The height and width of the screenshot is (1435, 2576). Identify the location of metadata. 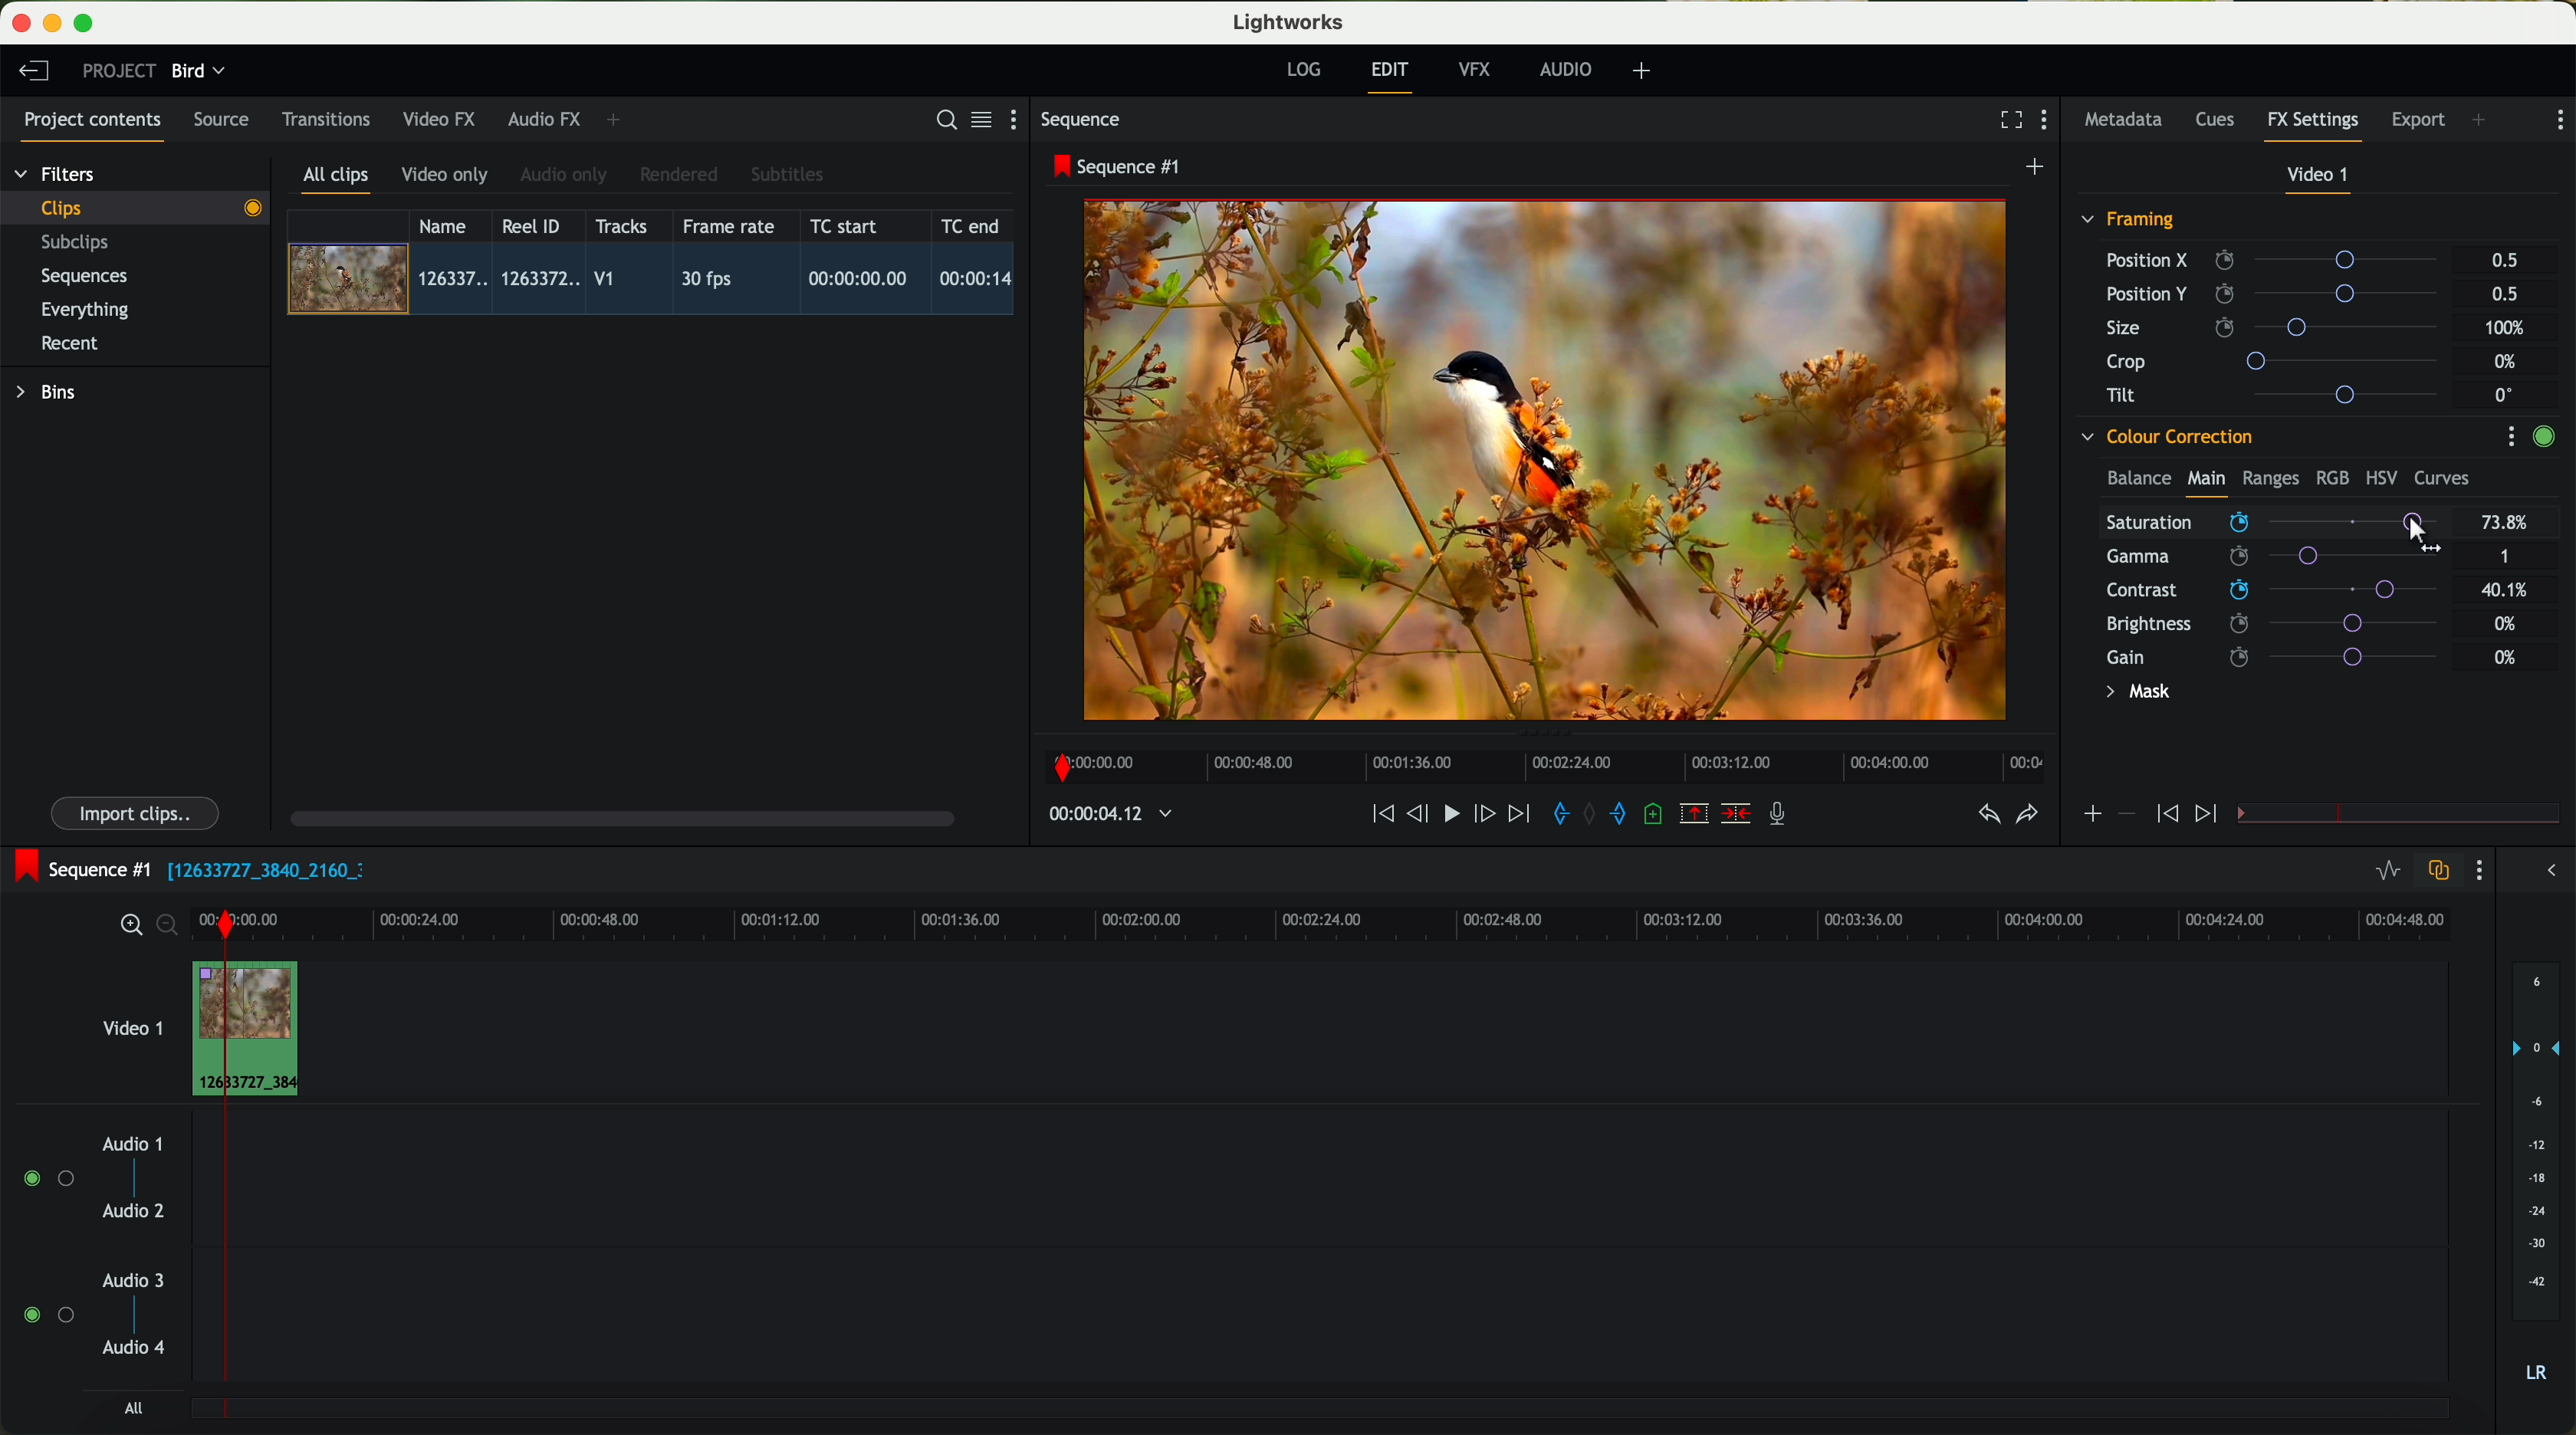
(2128, 121).